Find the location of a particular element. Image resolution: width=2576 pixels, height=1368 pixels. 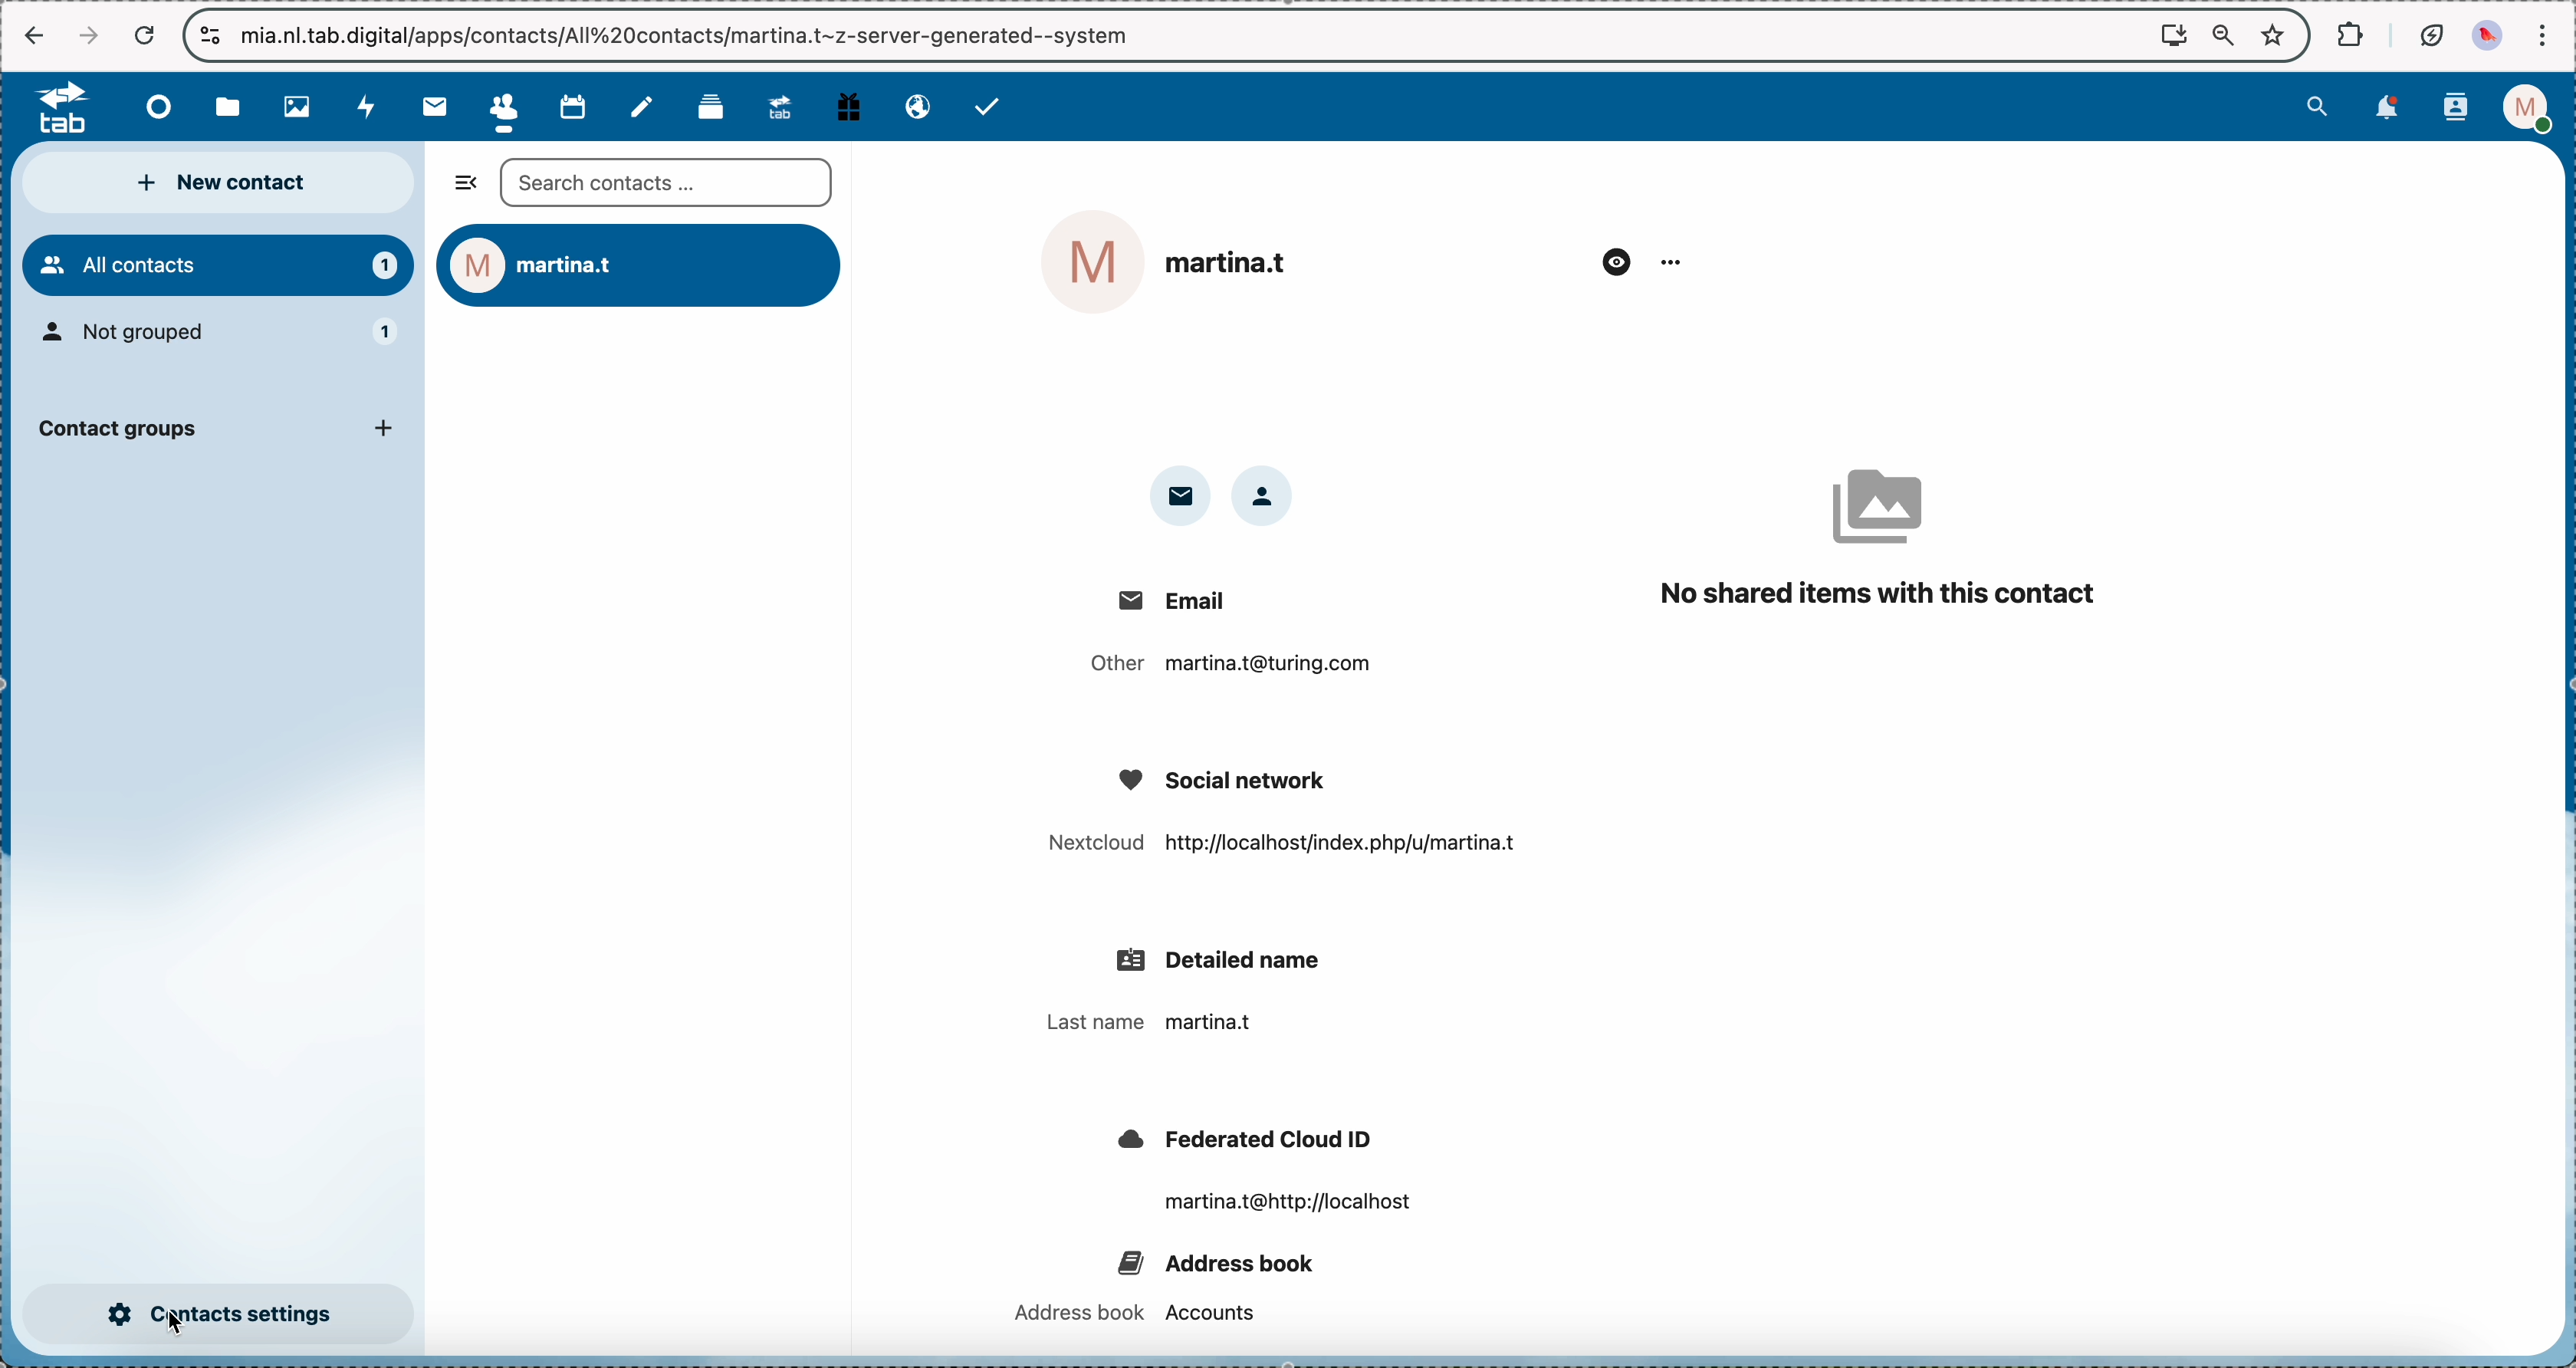

social network is located at coordinates (1272, 813).